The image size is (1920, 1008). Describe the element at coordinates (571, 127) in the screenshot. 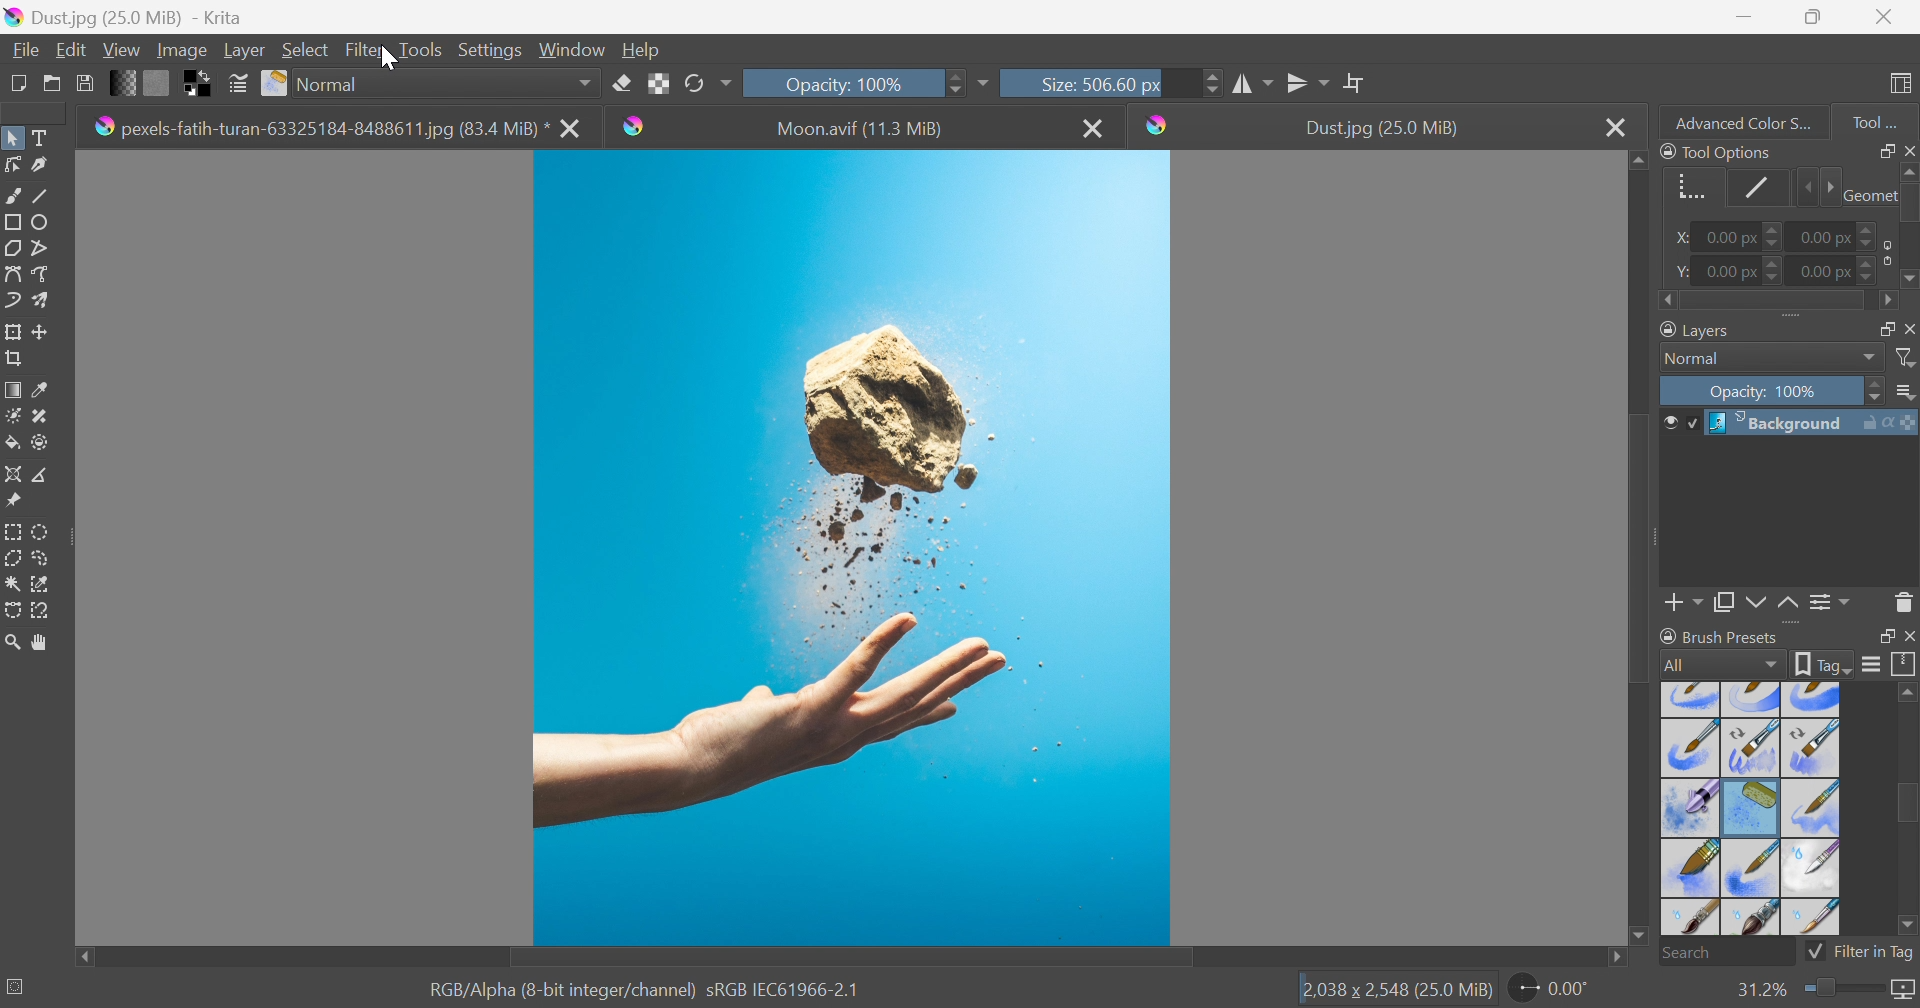

I see `cLOSE` at that location.